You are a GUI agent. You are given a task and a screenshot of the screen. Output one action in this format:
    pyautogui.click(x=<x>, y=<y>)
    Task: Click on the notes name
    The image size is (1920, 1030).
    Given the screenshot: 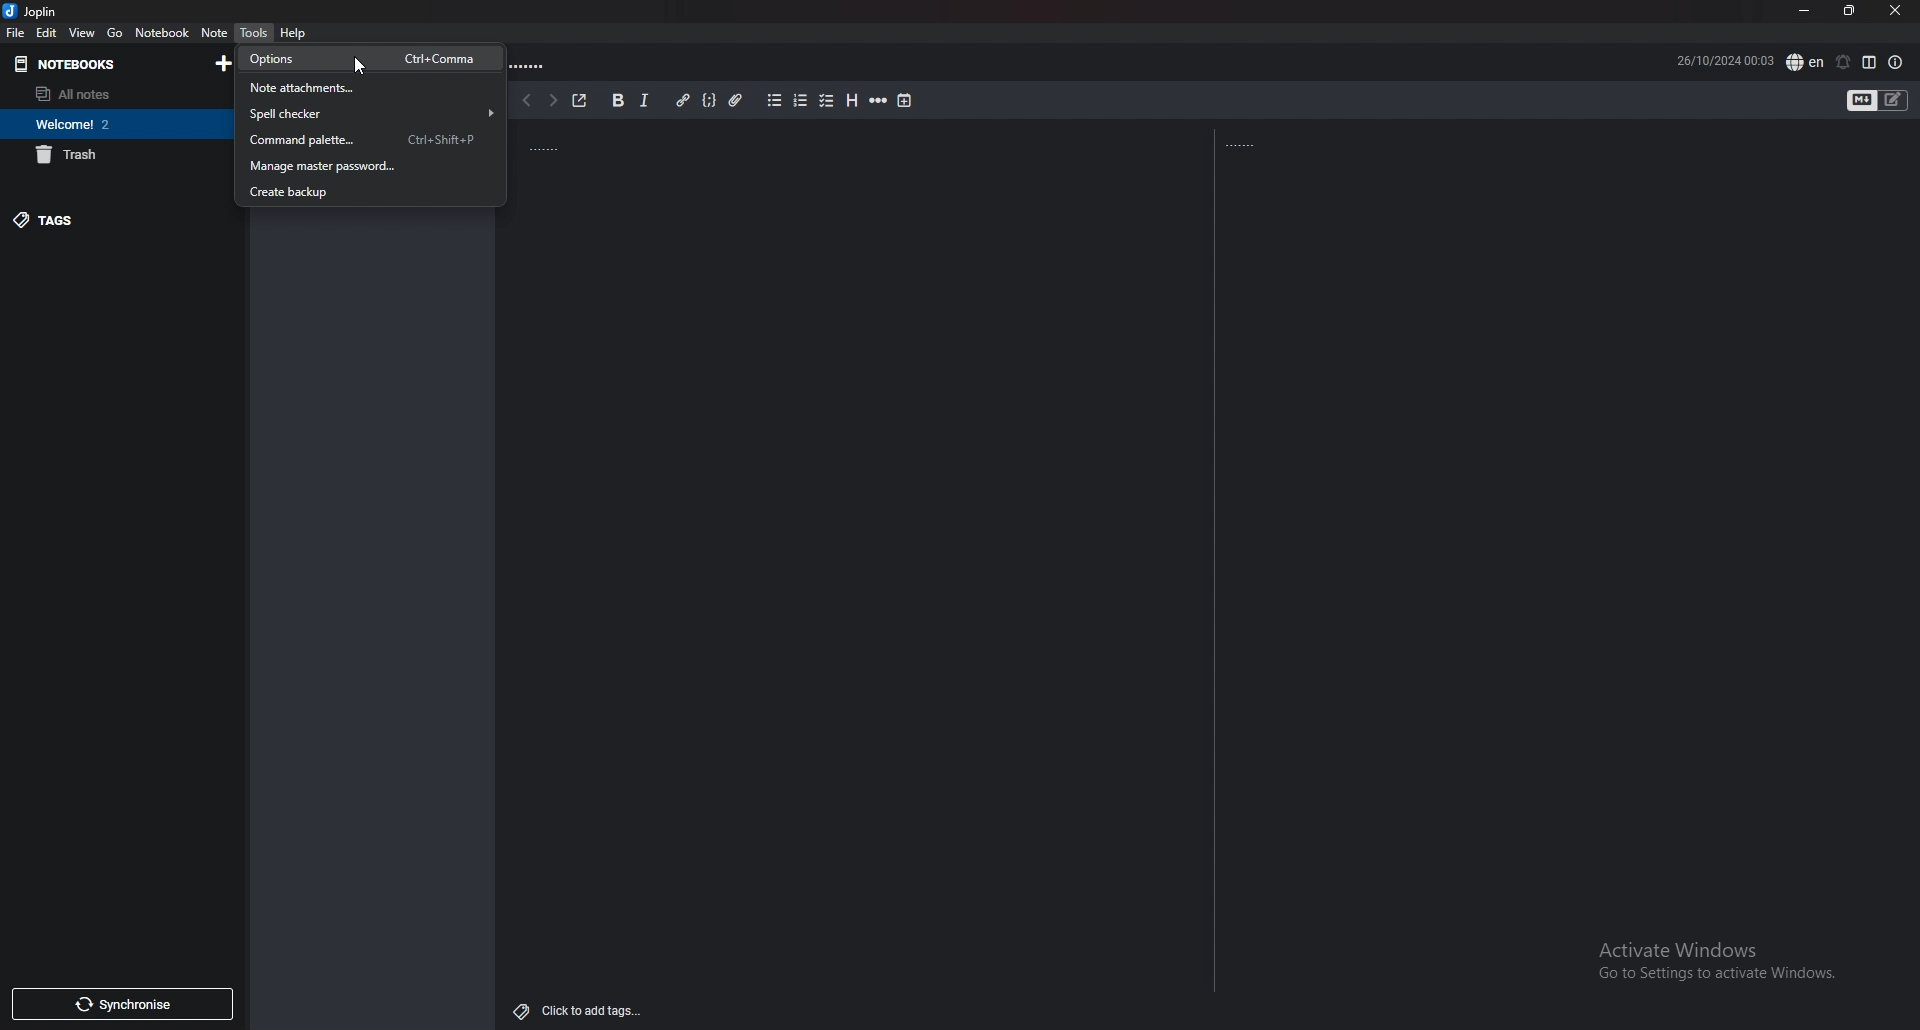 What is the action you would take?
    pyautogui.click(x=530, y=67)
    